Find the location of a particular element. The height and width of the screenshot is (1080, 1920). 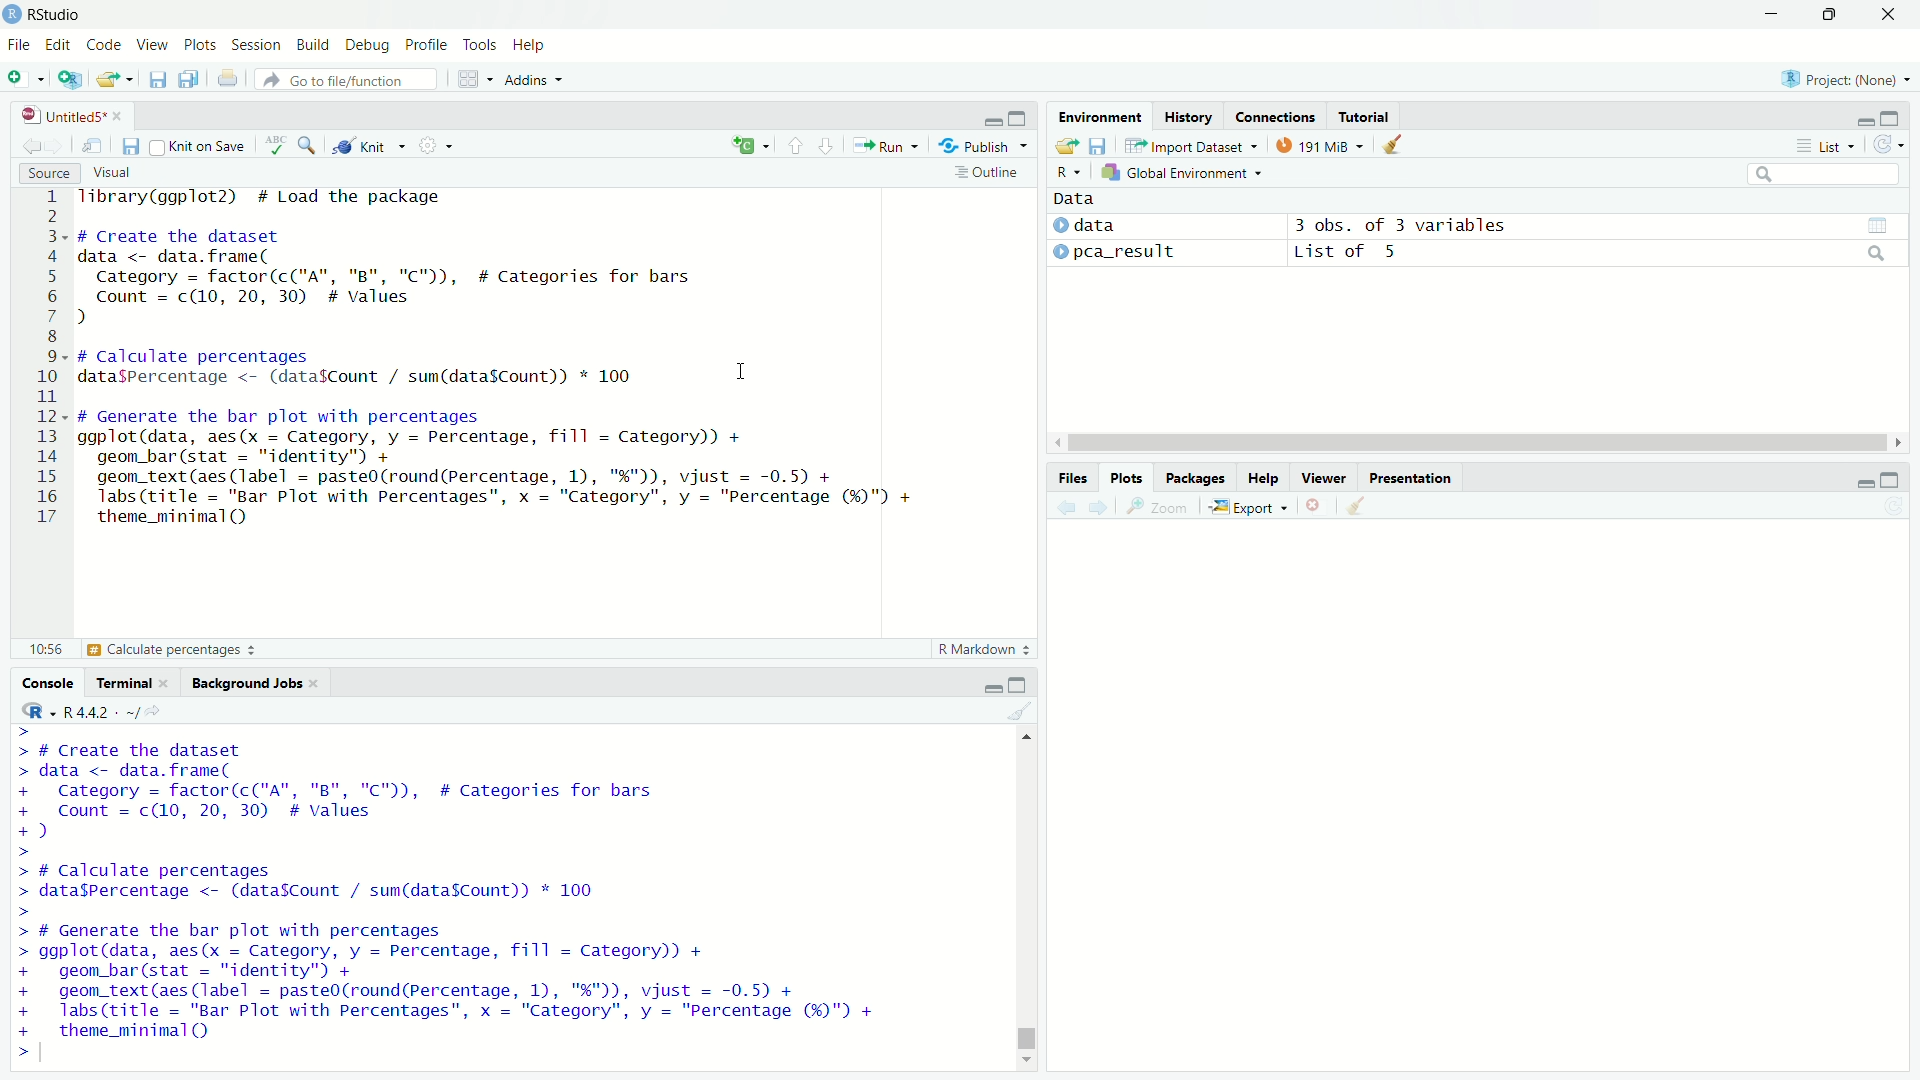

data is located at coordinates (1076, 198).